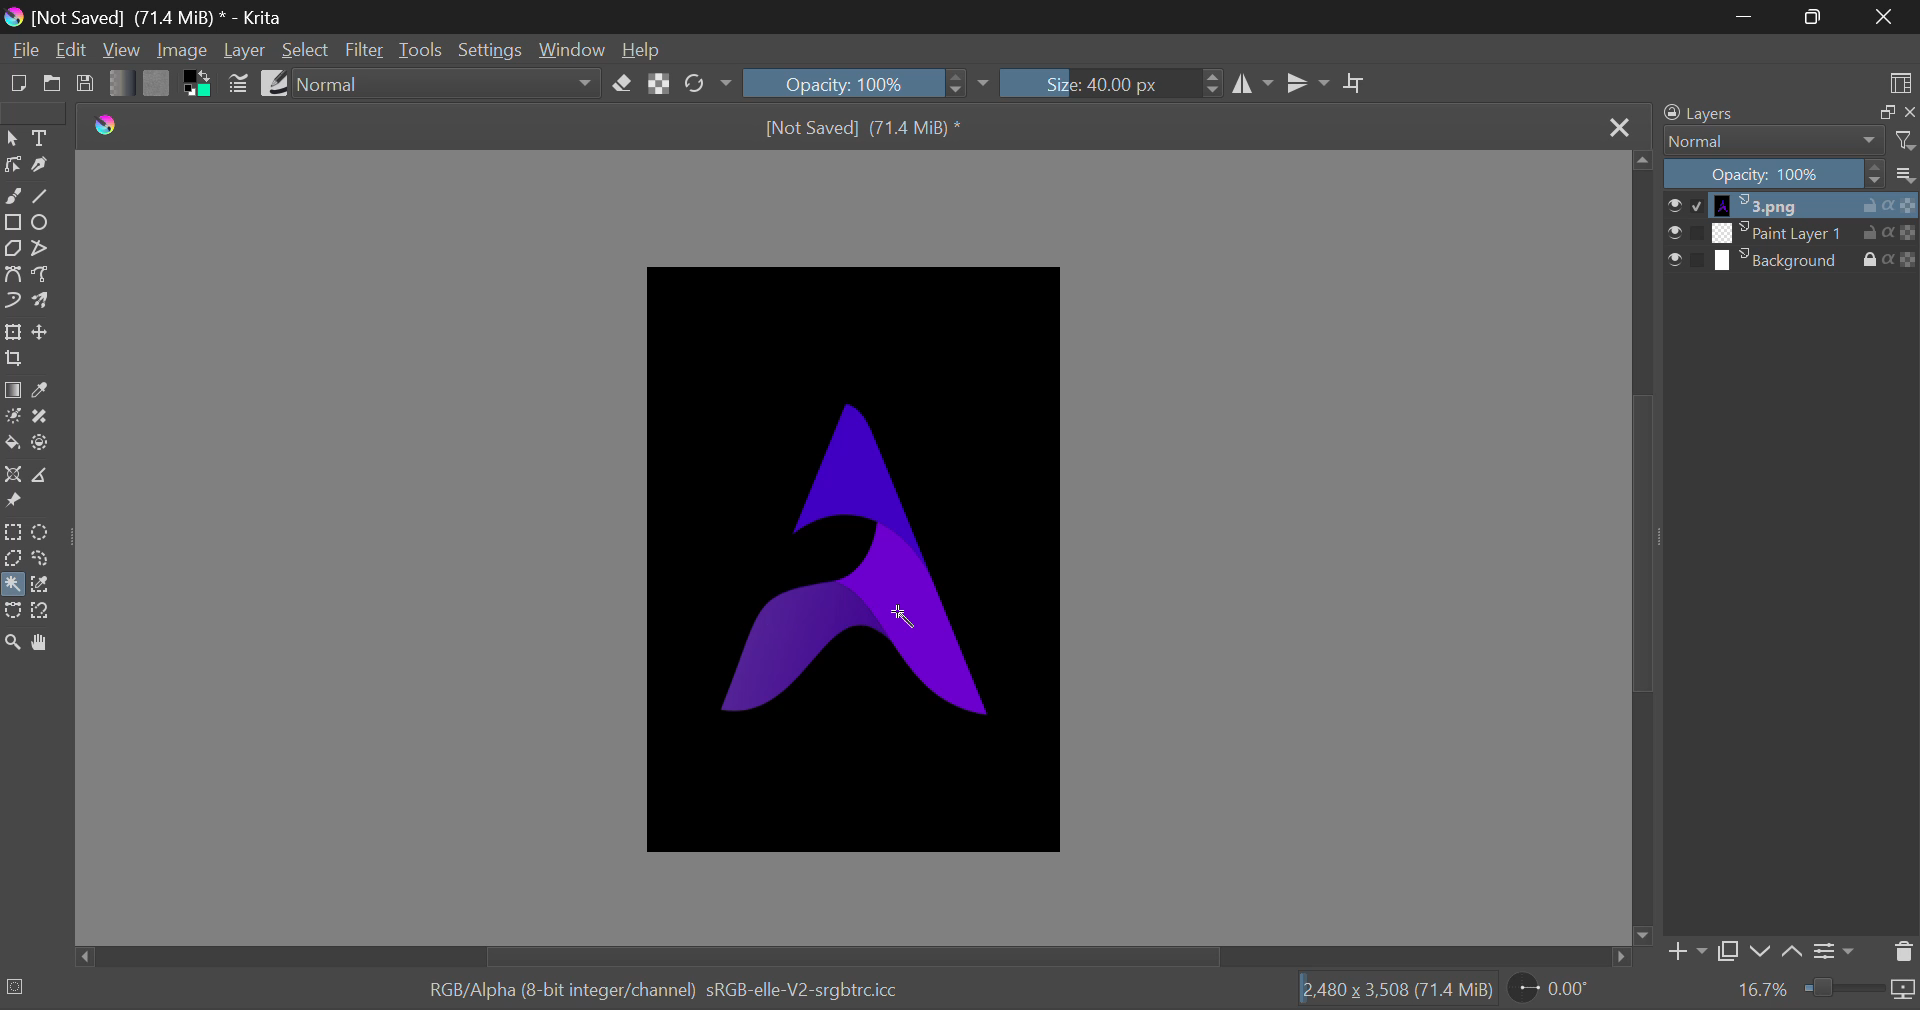 This screenshot has height=1010, width=1920. I want to click on Freehand, so click(13, 193).